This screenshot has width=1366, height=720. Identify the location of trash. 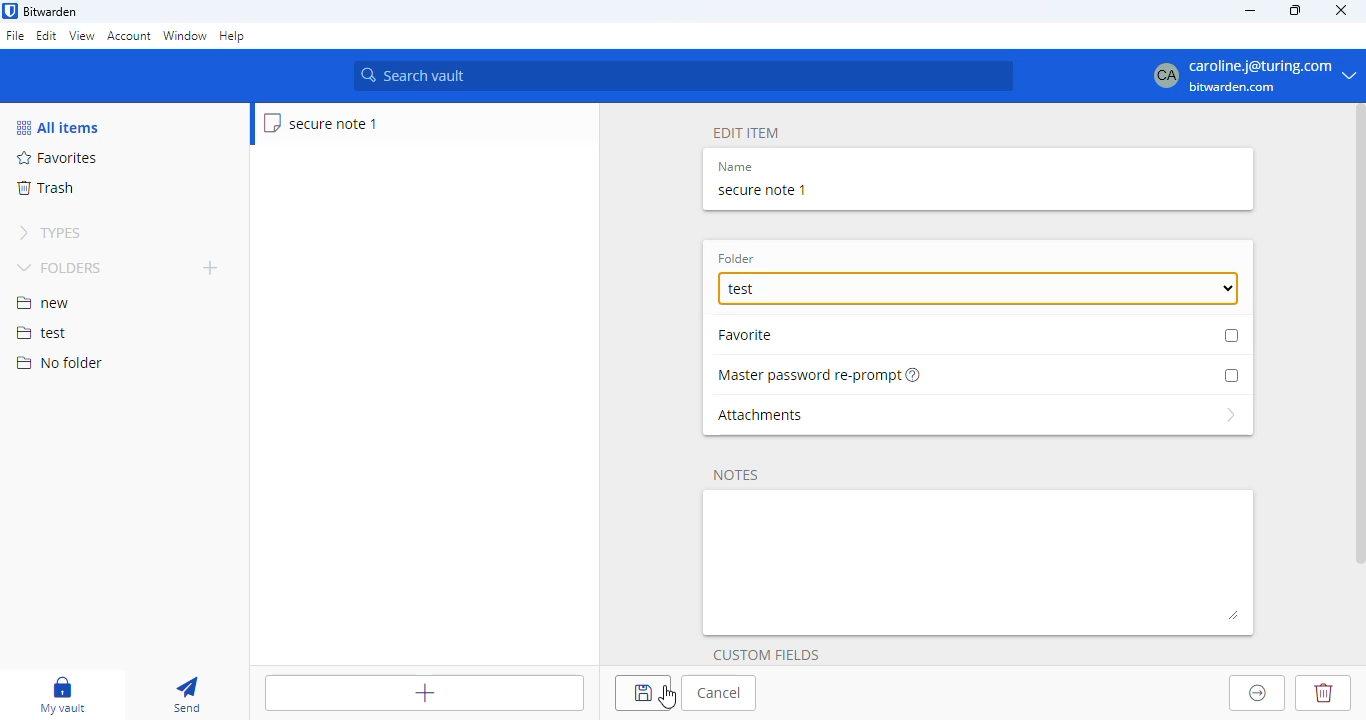
(44, 188).